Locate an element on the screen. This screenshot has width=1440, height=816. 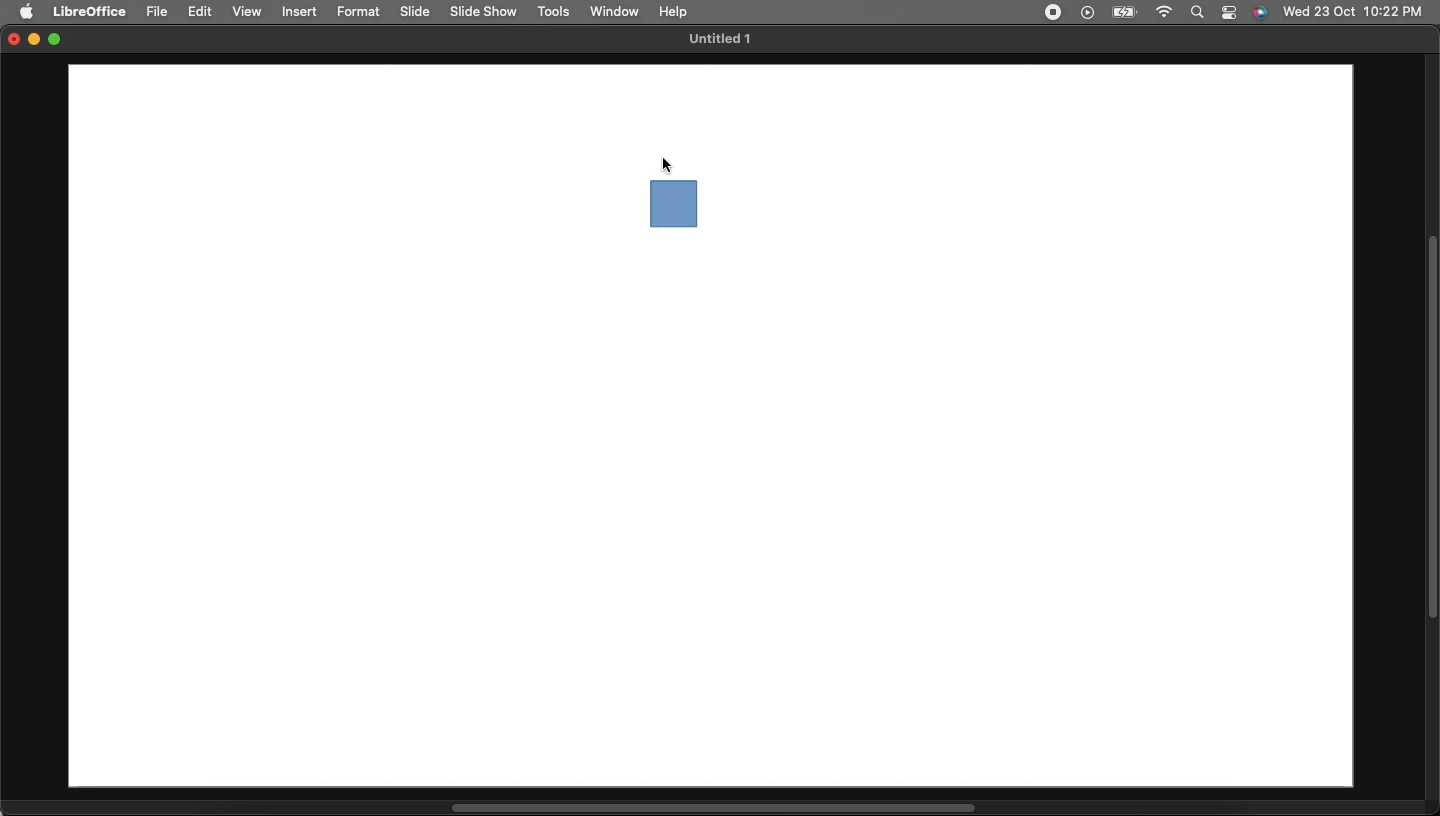
Format is located at coordinates (363, 13).